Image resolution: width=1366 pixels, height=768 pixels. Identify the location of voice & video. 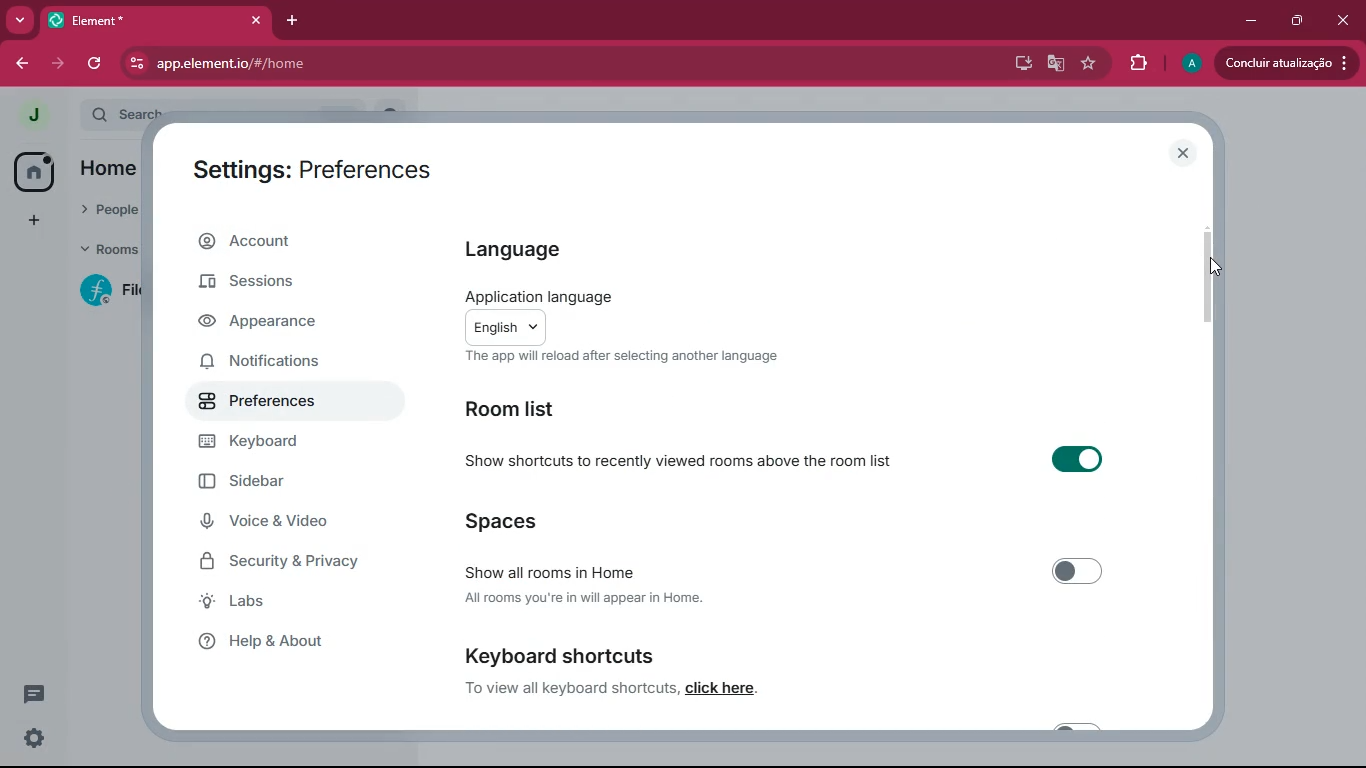
(269, 520).